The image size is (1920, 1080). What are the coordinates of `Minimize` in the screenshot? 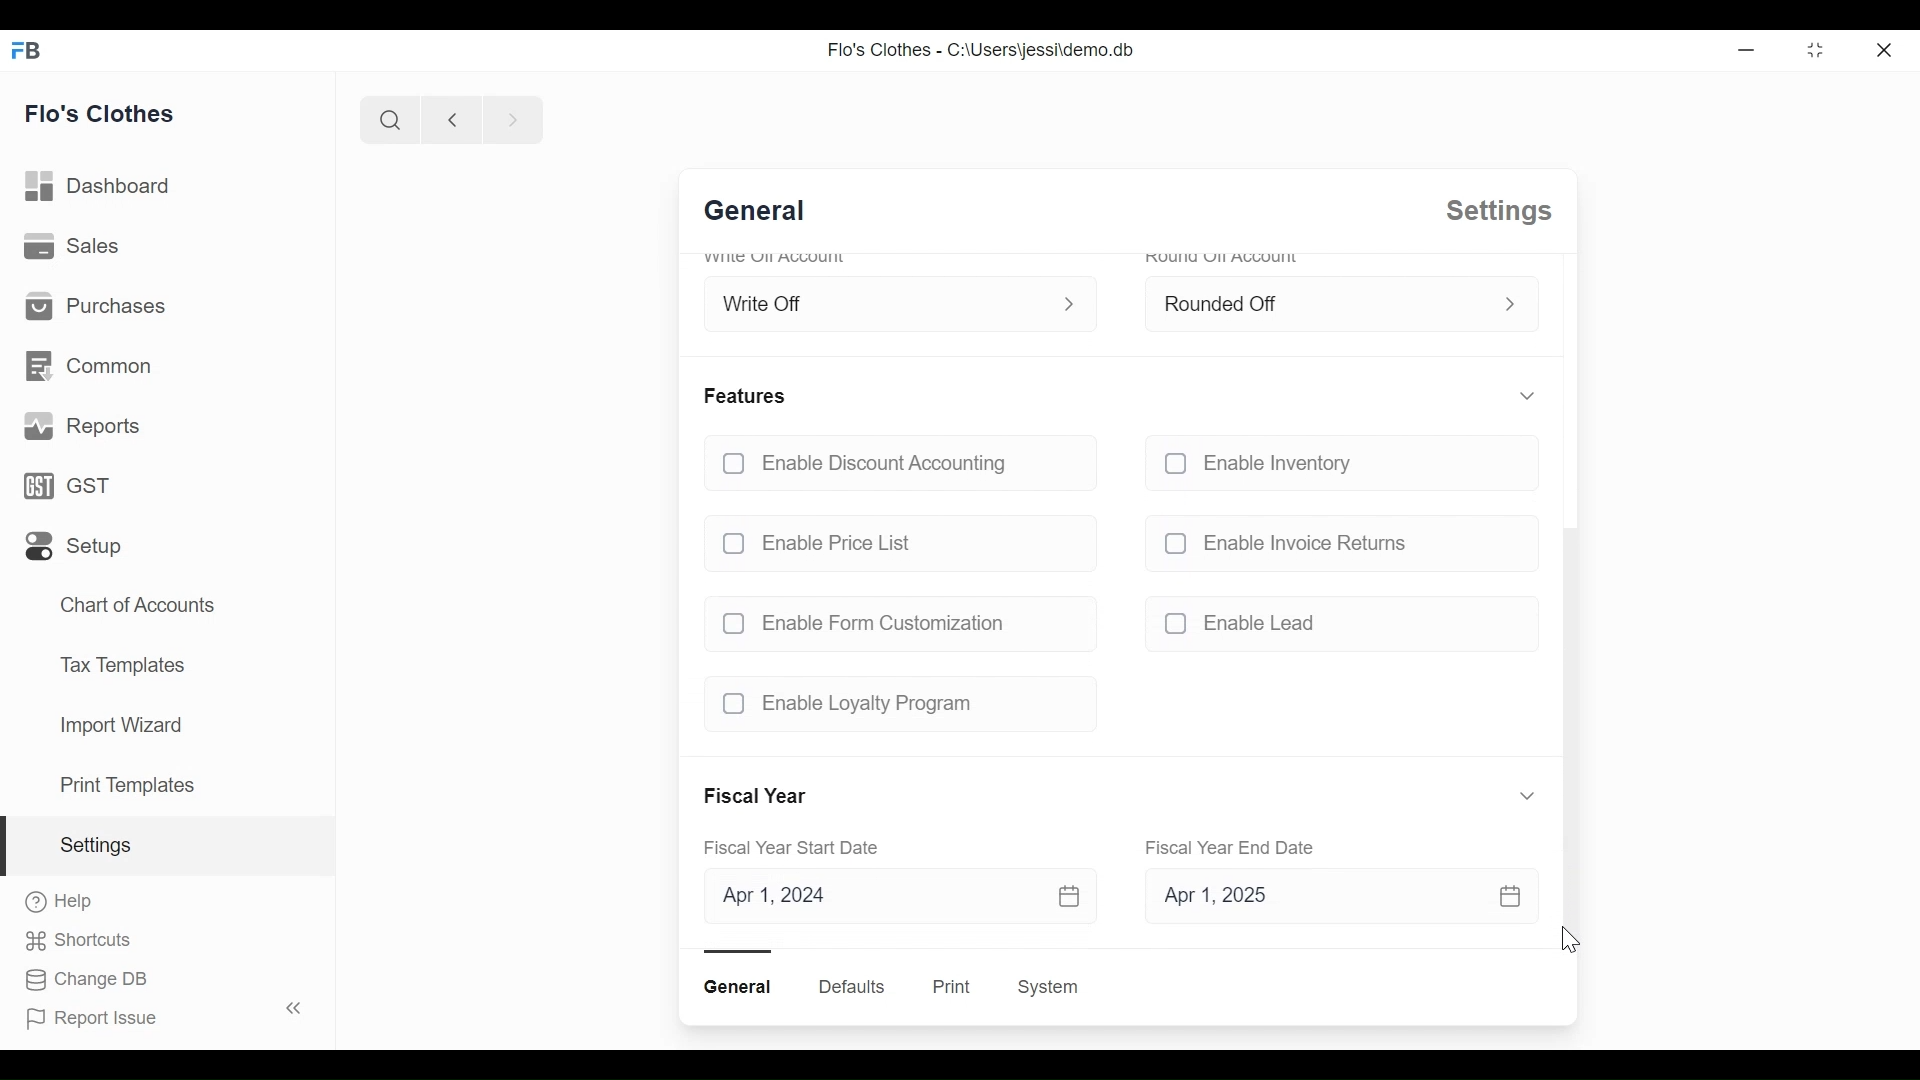 It's located at (1743, 49).